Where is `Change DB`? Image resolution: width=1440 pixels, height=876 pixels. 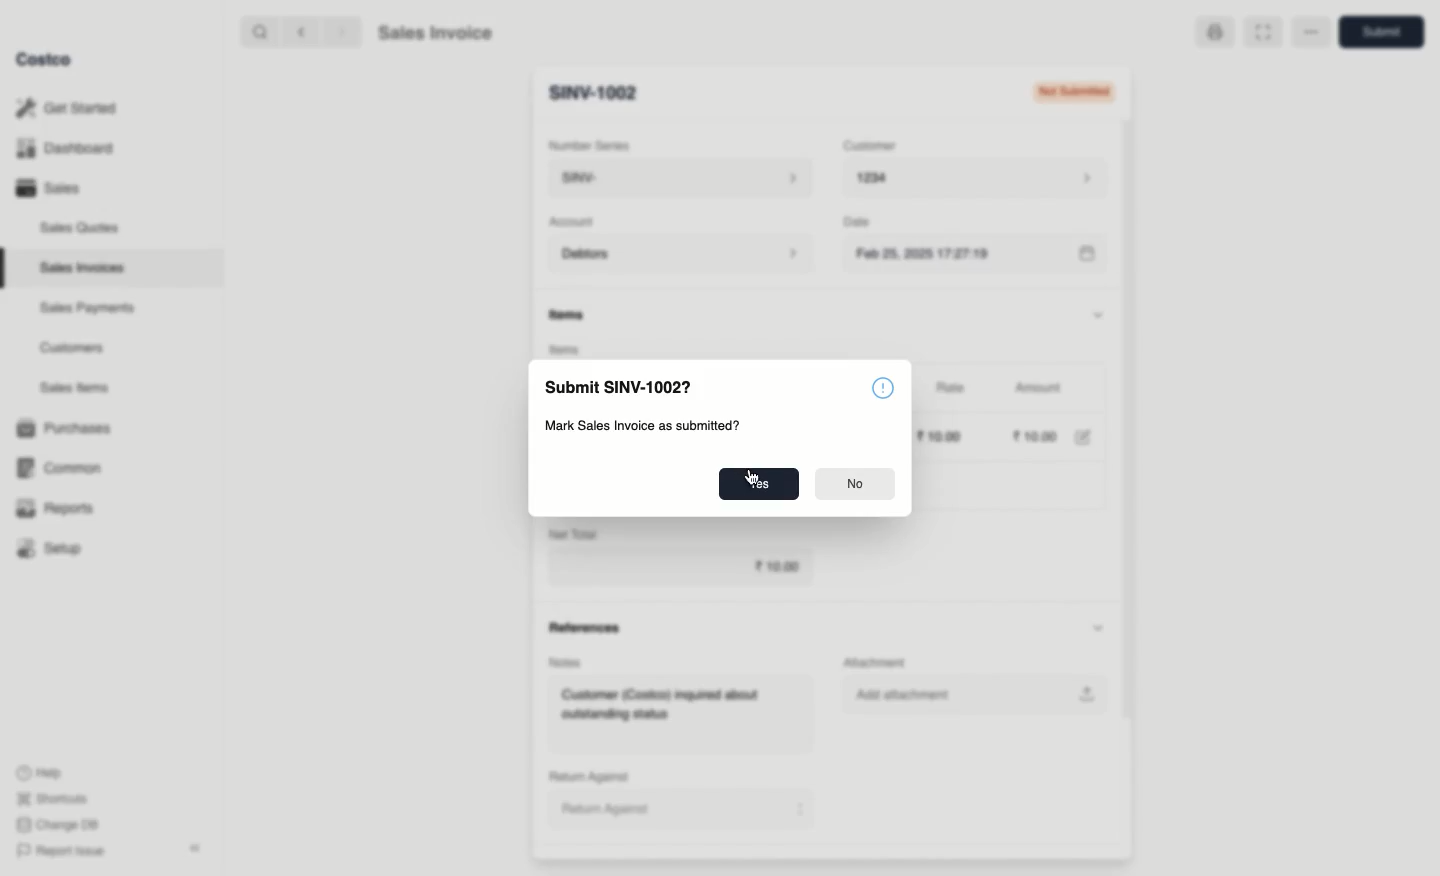
Change DB is located at coordinates (59, 824).